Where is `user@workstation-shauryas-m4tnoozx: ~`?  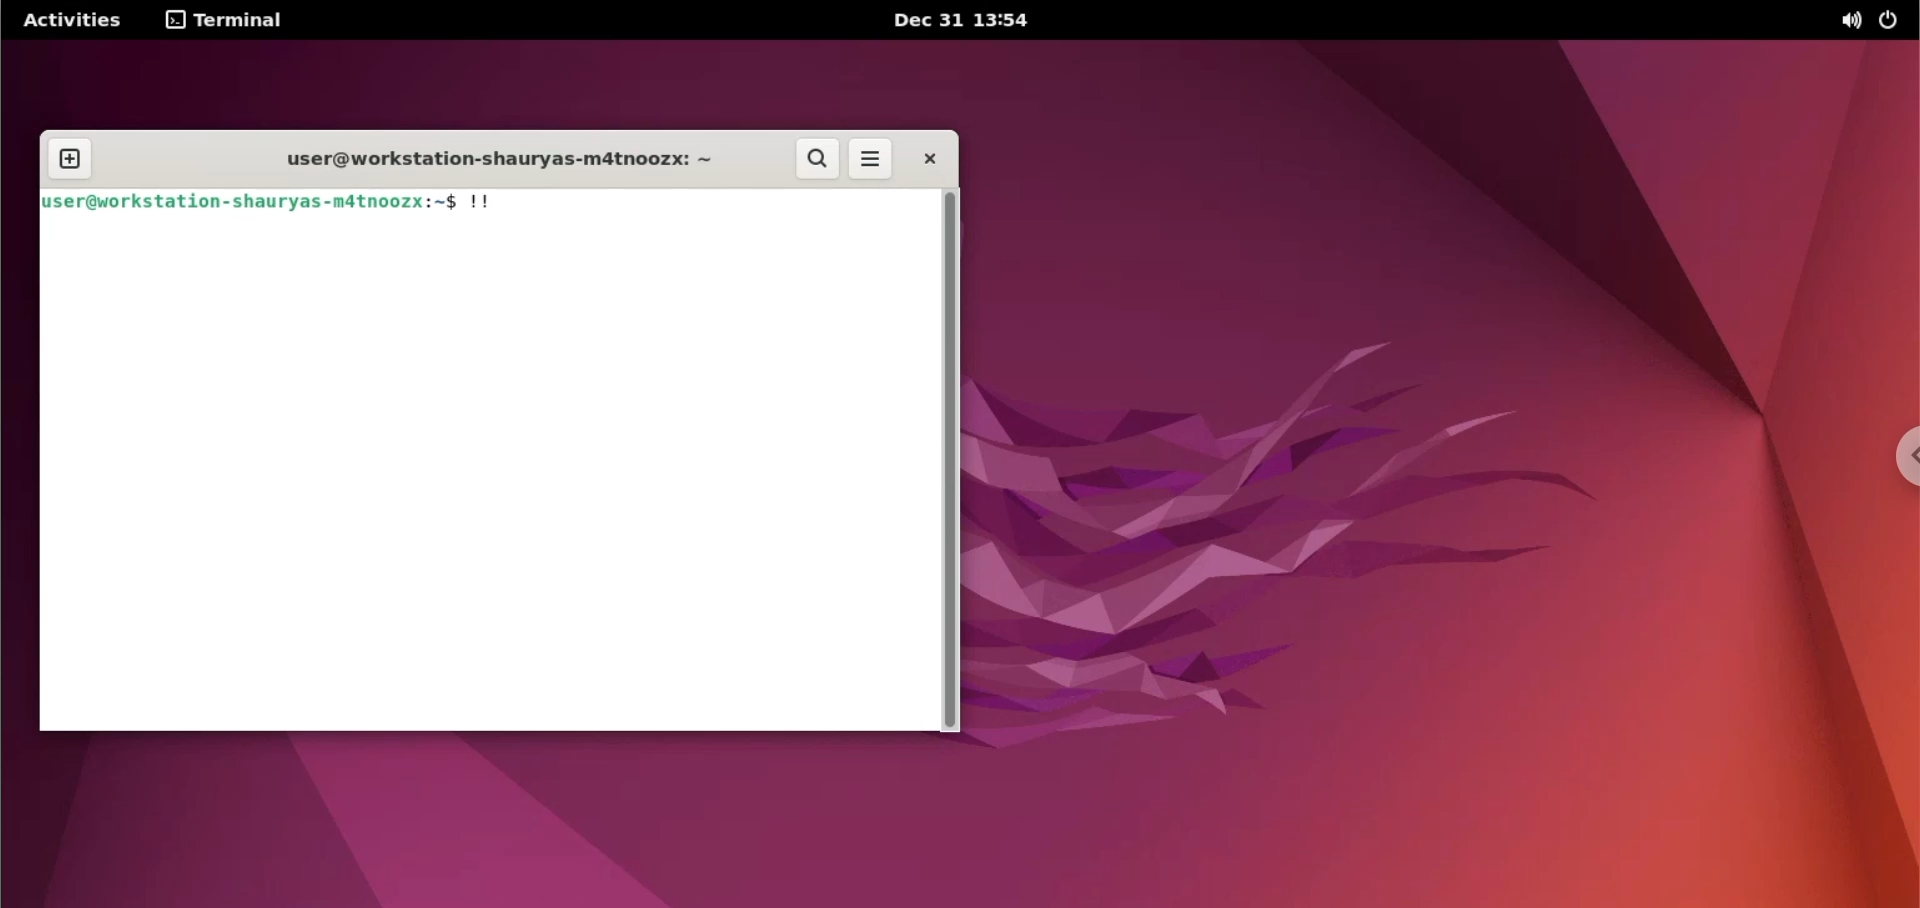 user@workstation-shauryas-m4tnoozx: ~ is located at coordinates (501, 155).